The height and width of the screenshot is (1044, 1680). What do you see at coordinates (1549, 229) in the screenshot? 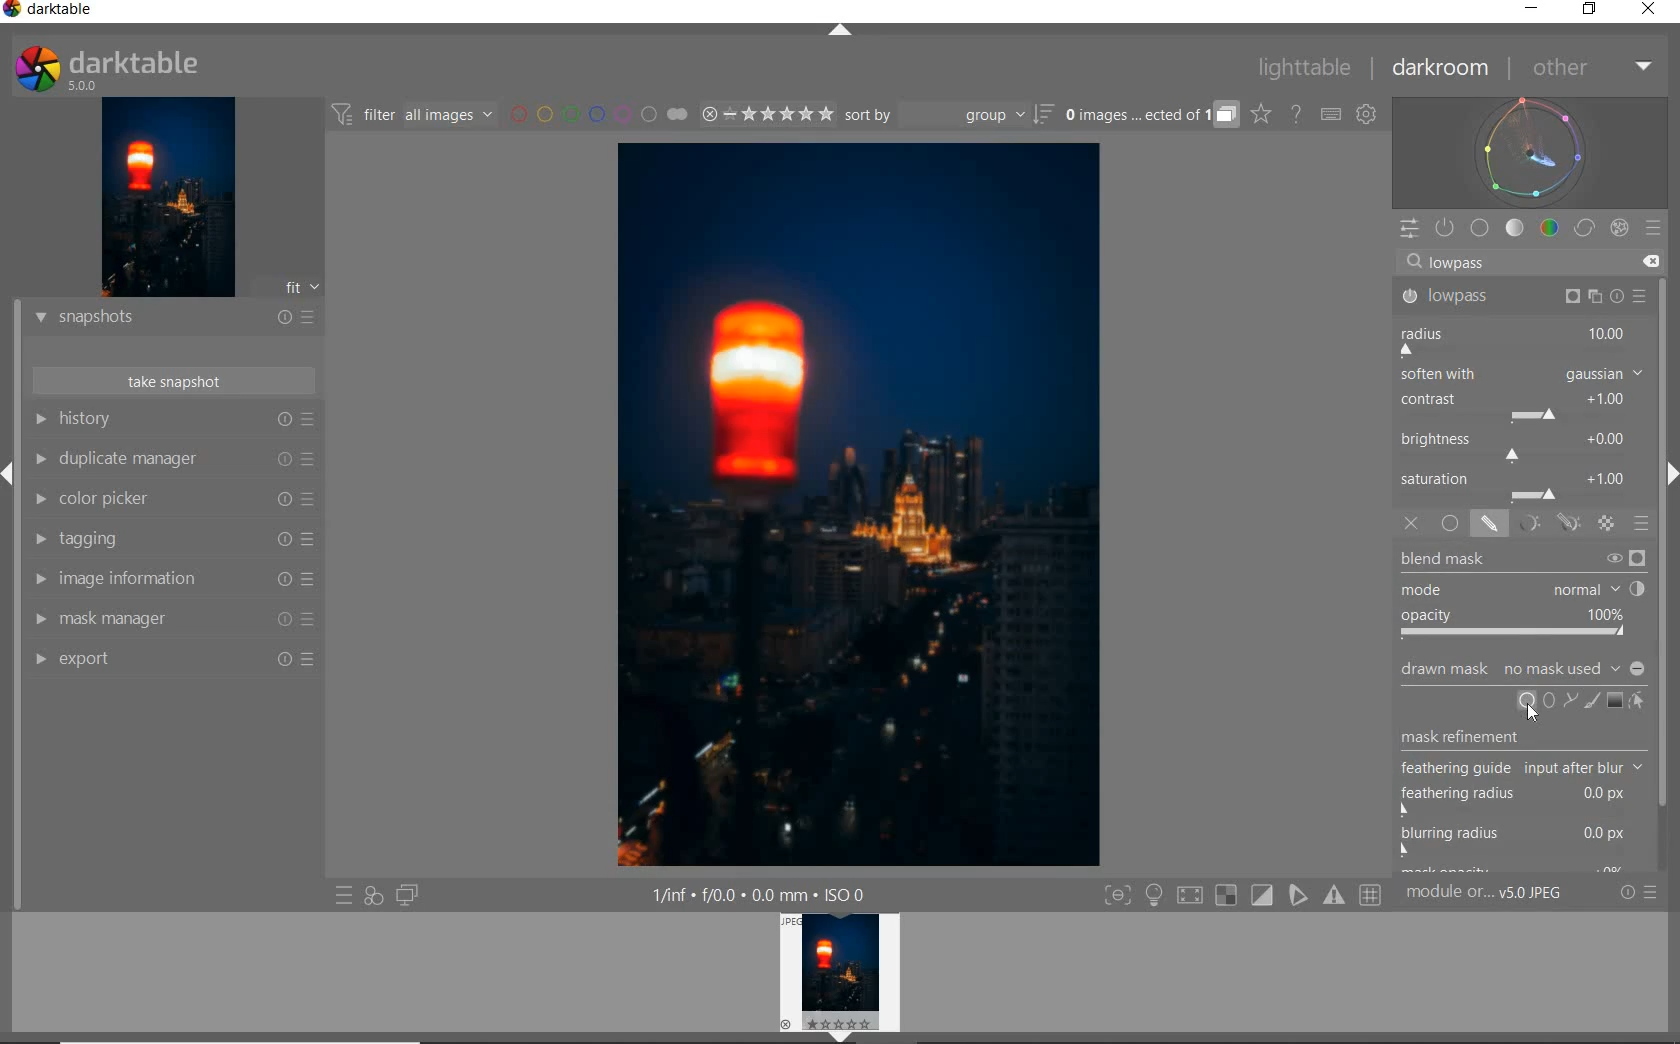
I see `COLOR` at bounding box center [1549, 229].